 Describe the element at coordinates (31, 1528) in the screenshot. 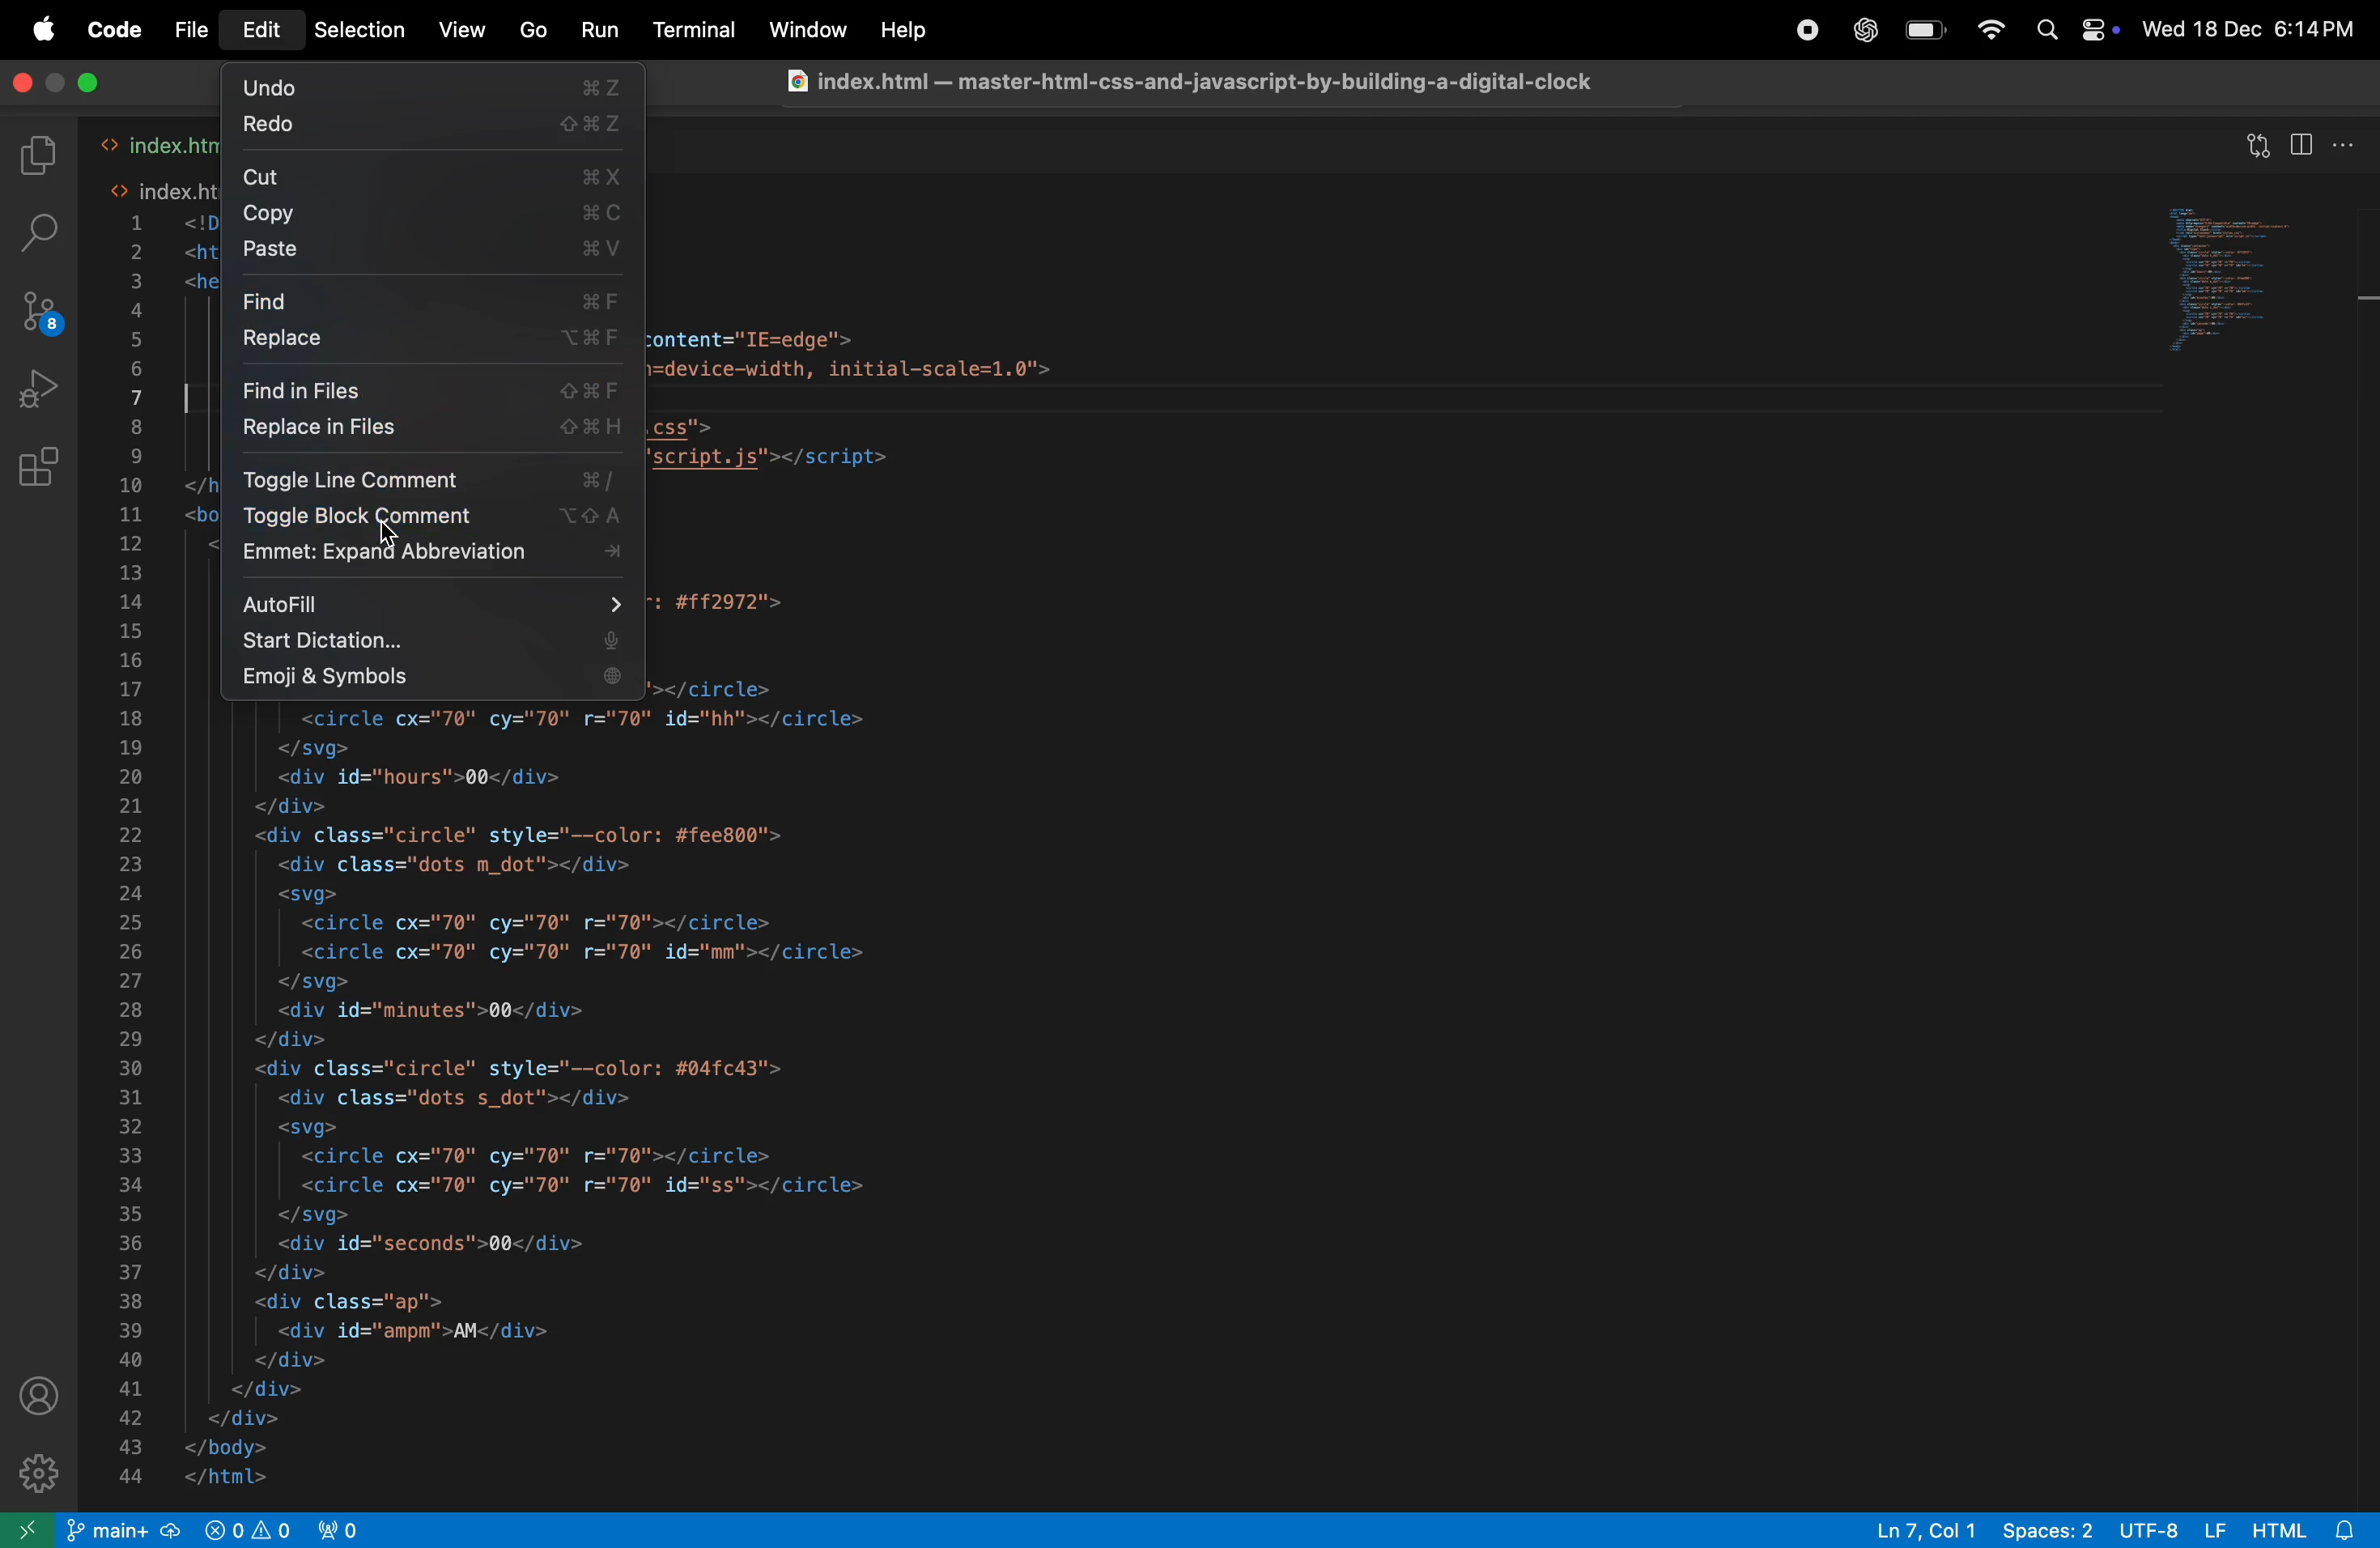

I see `open new window` at that location.